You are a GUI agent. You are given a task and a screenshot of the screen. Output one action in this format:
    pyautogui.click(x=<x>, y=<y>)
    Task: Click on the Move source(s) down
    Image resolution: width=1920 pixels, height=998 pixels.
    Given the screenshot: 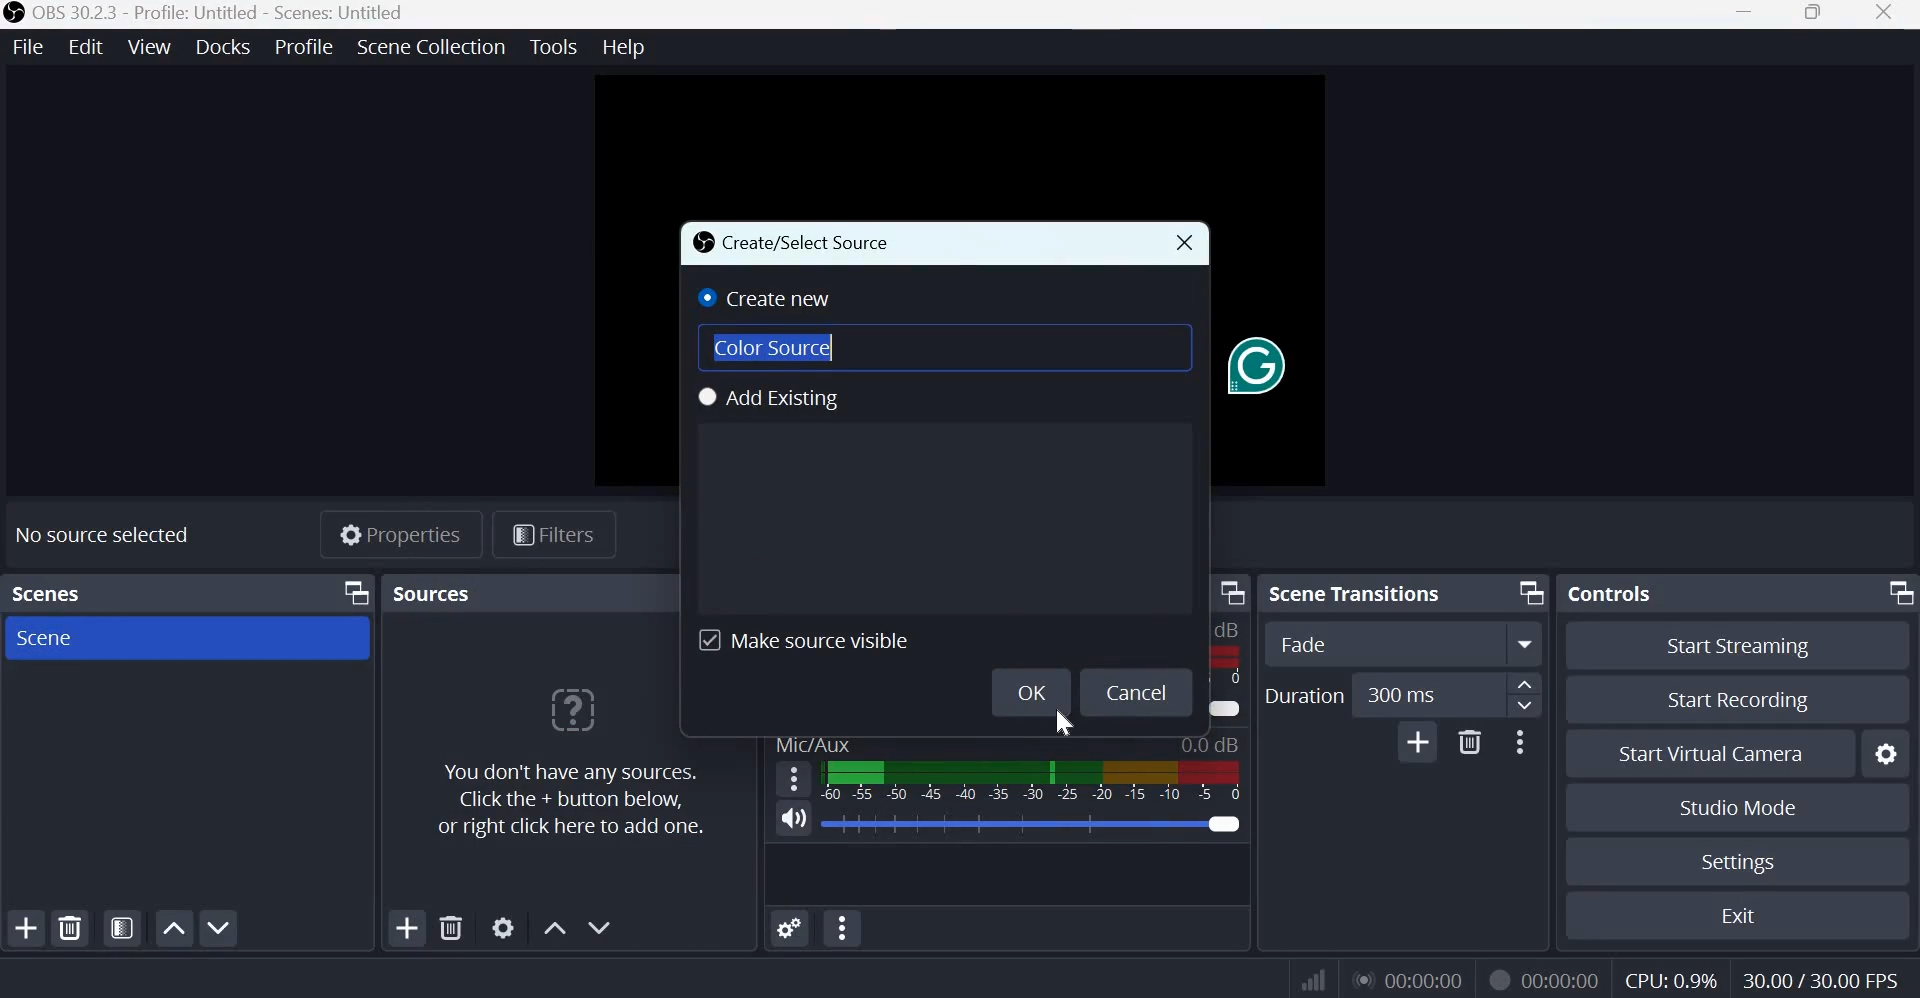 What is the action you would take?
    pyautogui.click(x=602, y=925)
    